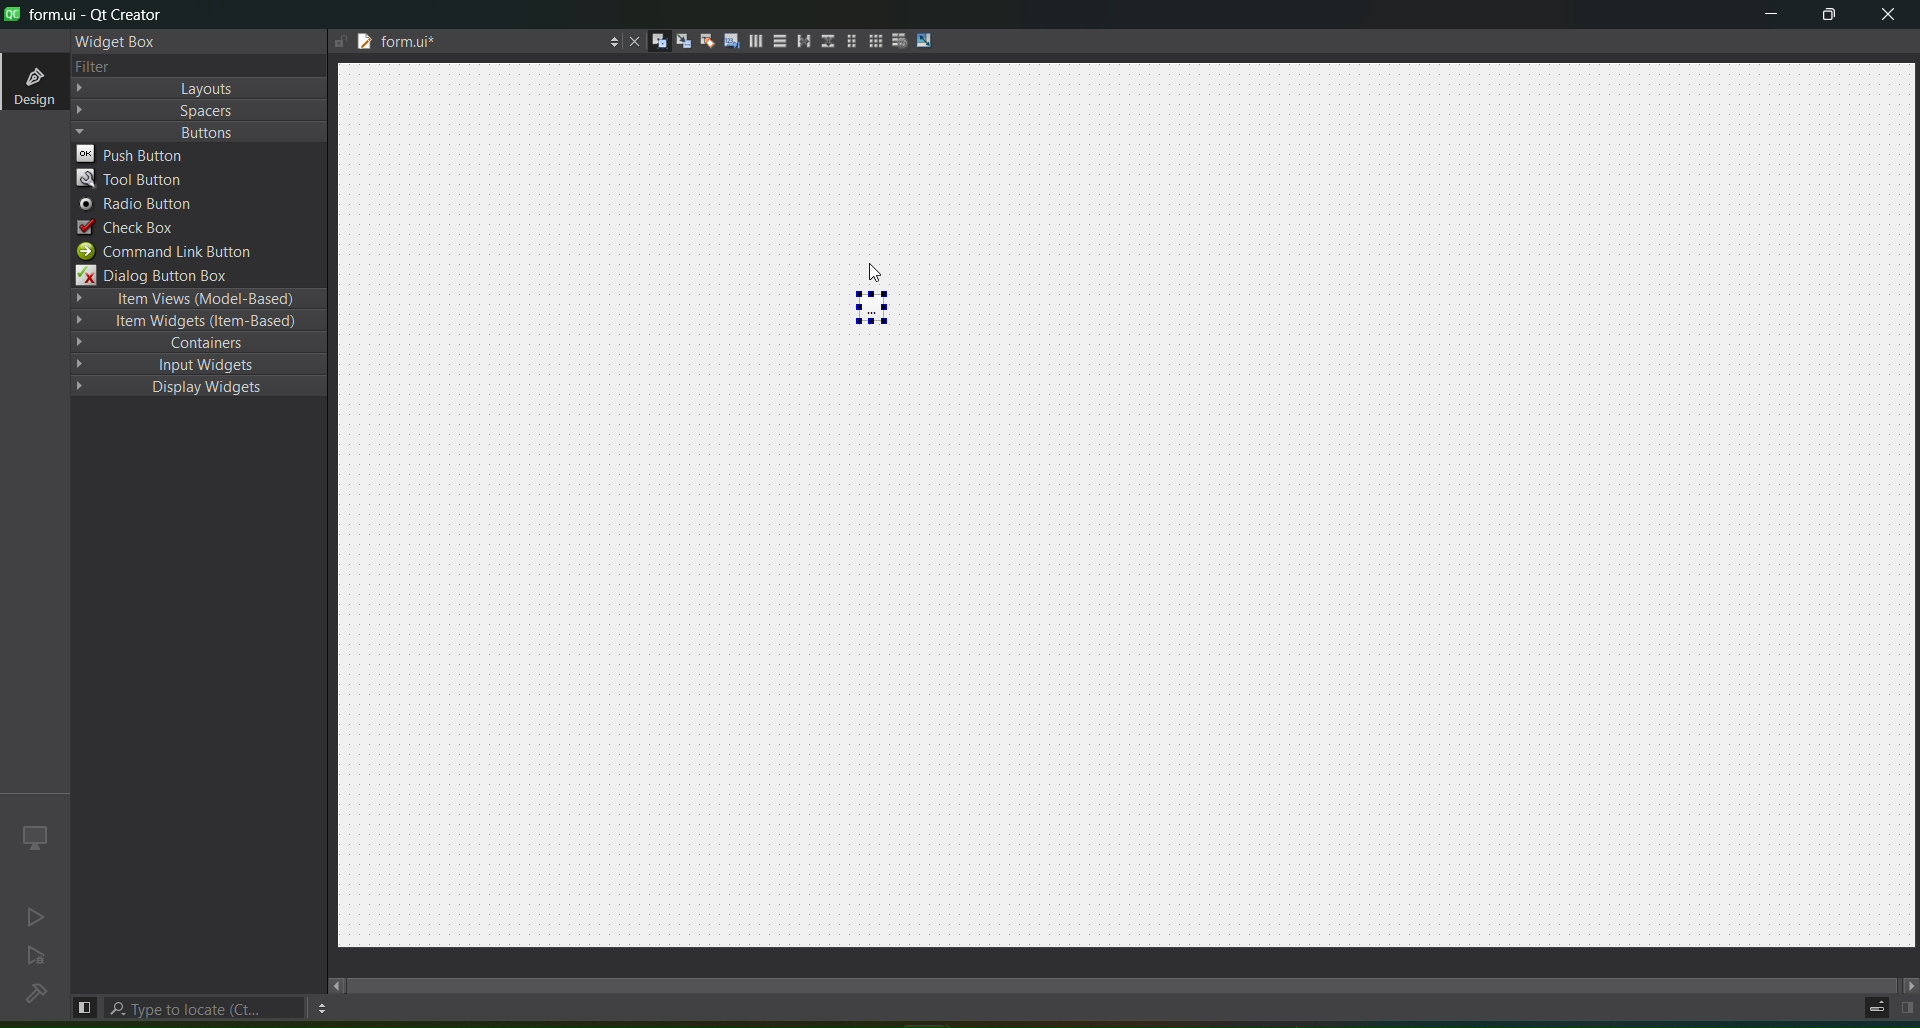 This screenshot has height=1028, width=1920. Describe the element at coordinates (37, 957) in the screenshot. I see `no active project` at that location.